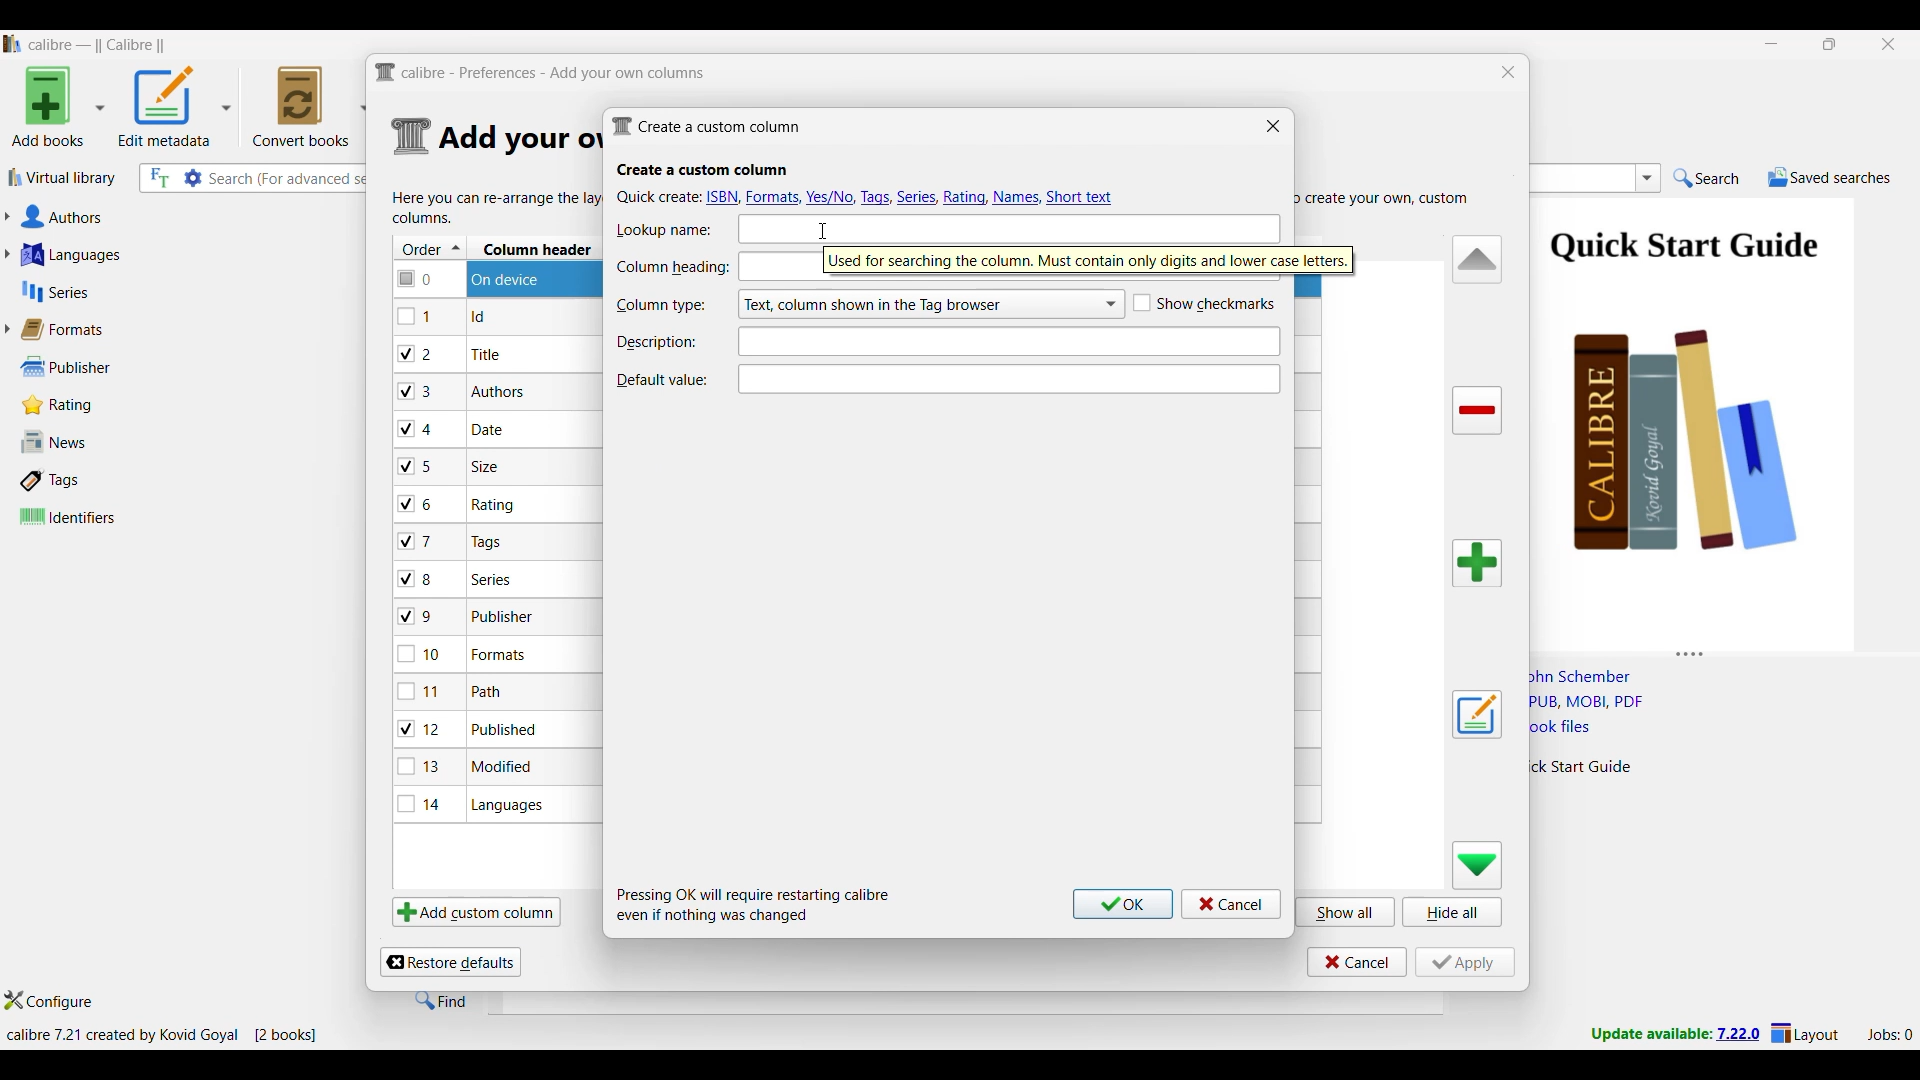 This screenshot has height=1080, width=1920. I want to click on Indicates Lookup name text box, so click(664, 231).